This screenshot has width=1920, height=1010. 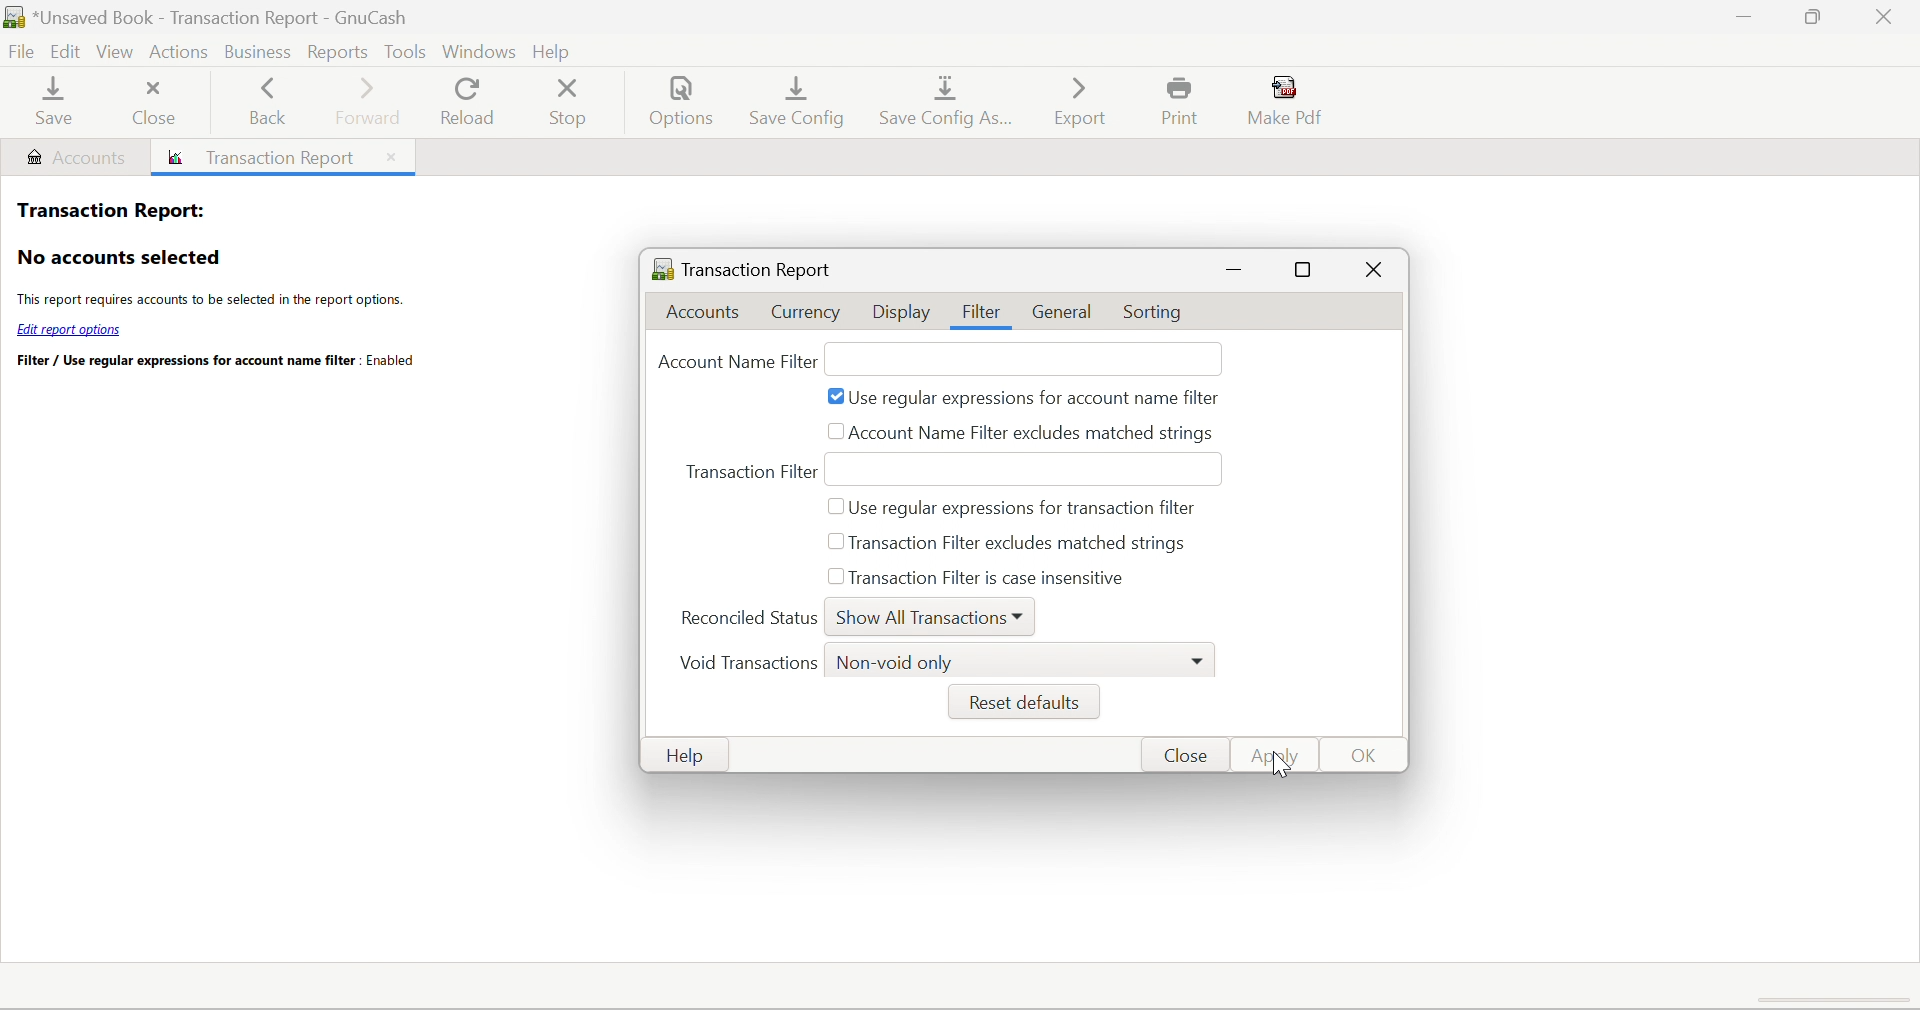 What do you see at coordinates (226, 16) in the screenshot?
I see `*Untitled - Accounts - GnuCash` at bounding box center [226, 16].